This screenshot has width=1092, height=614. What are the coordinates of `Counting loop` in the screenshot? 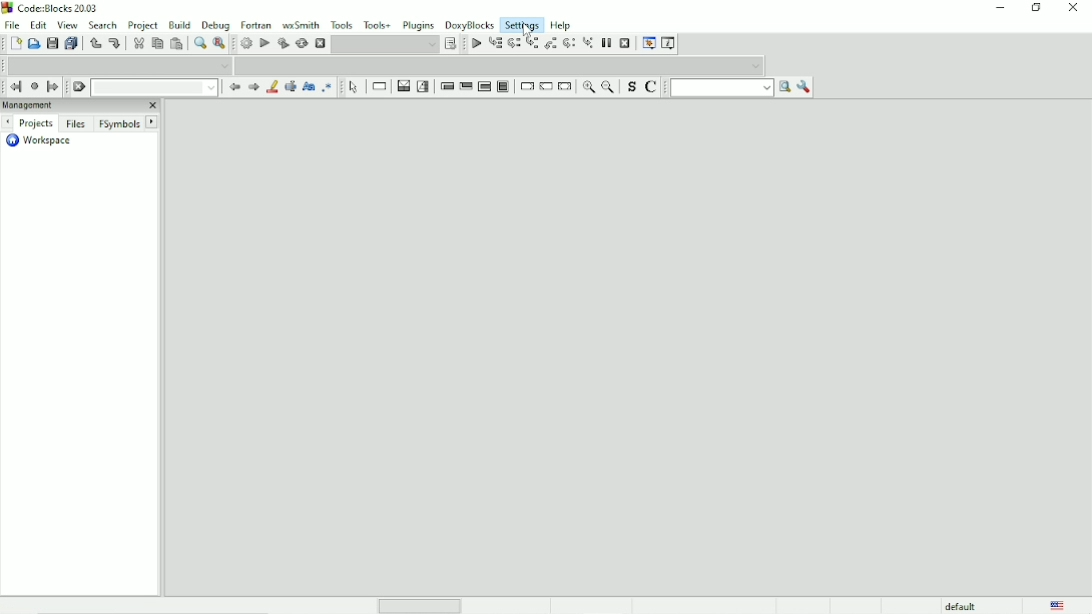 It's located at (484, 86).